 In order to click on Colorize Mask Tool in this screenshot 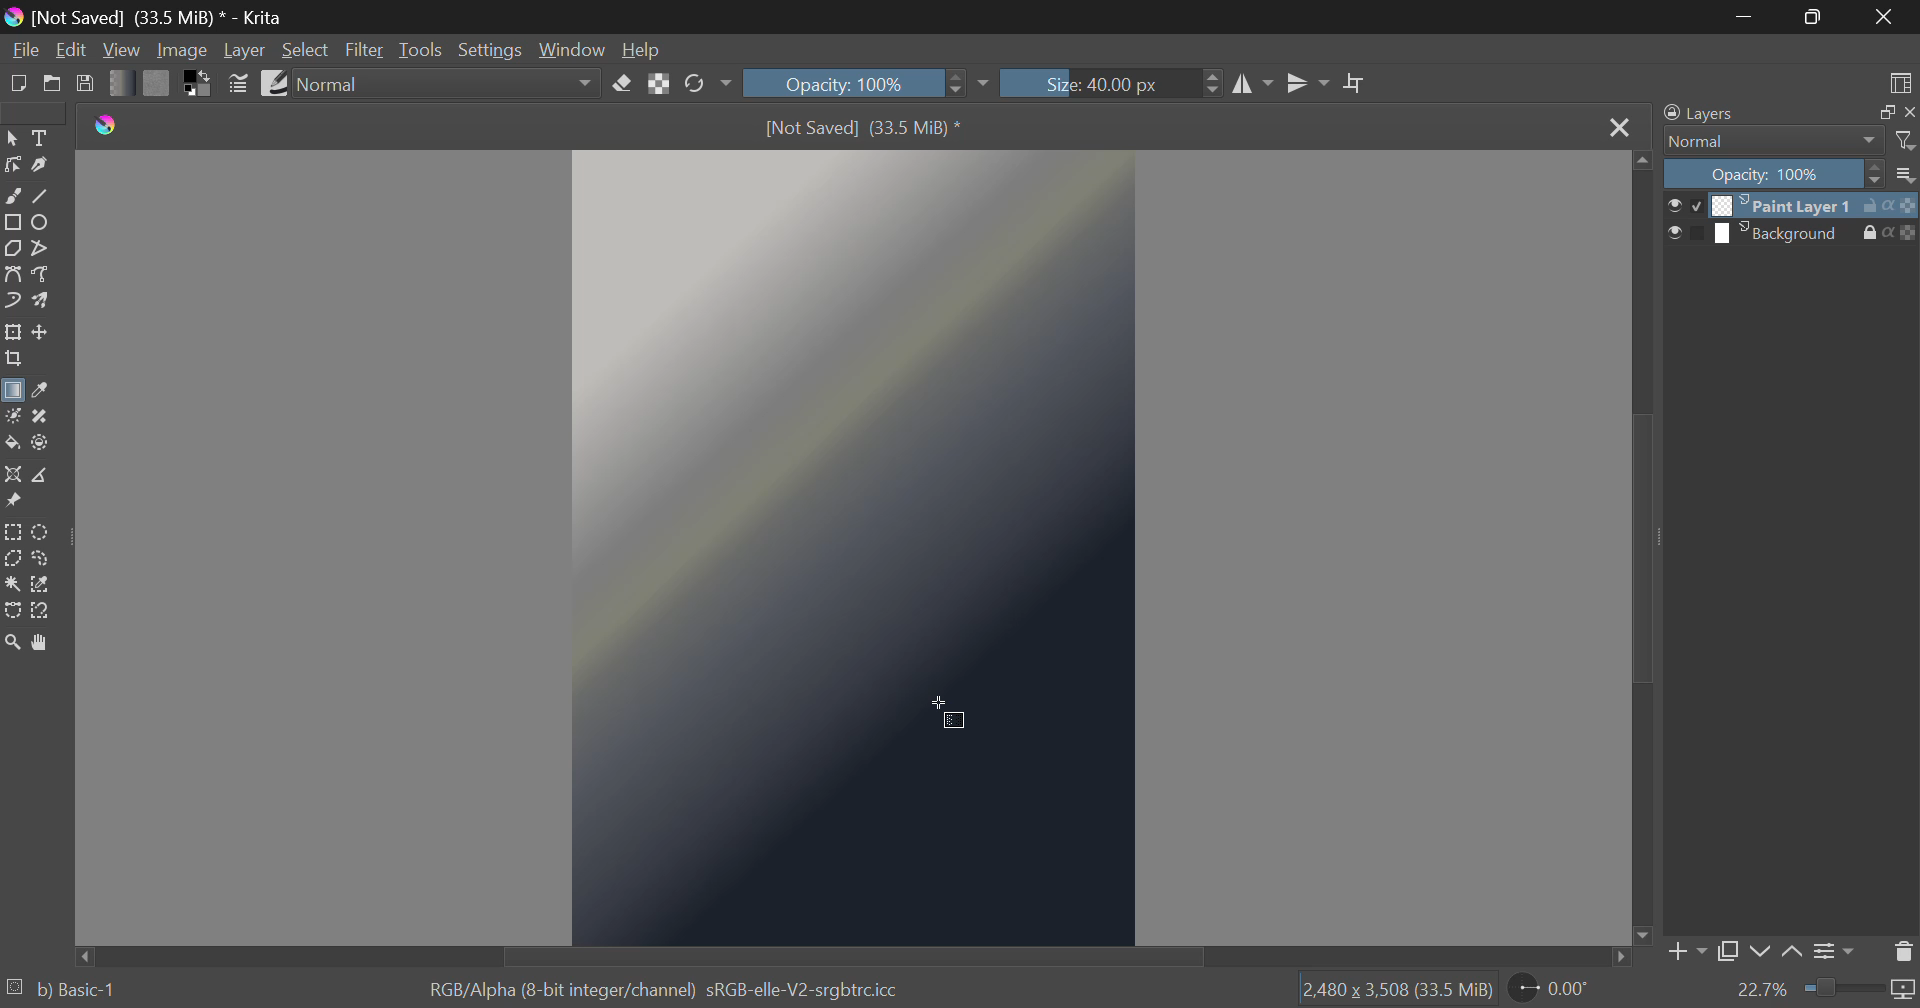, I will do `click(12, 416)`.